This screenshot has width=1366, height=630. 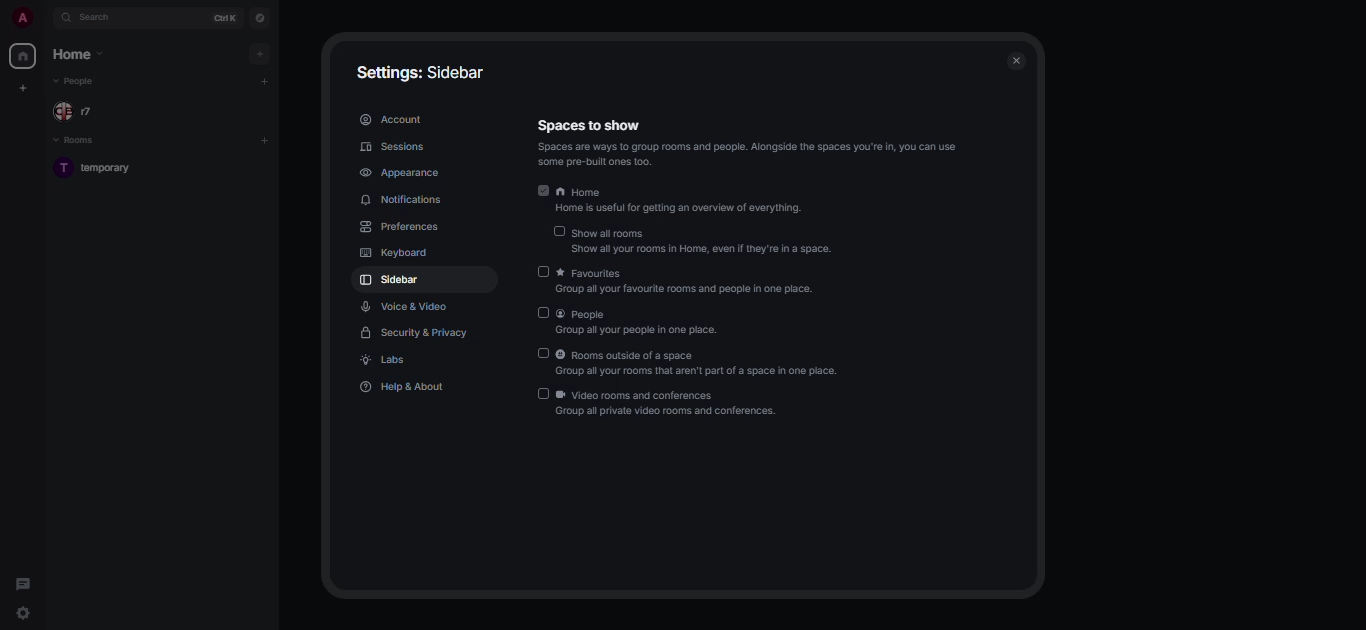 I want to click on preferences, so click(x=398, y=227).